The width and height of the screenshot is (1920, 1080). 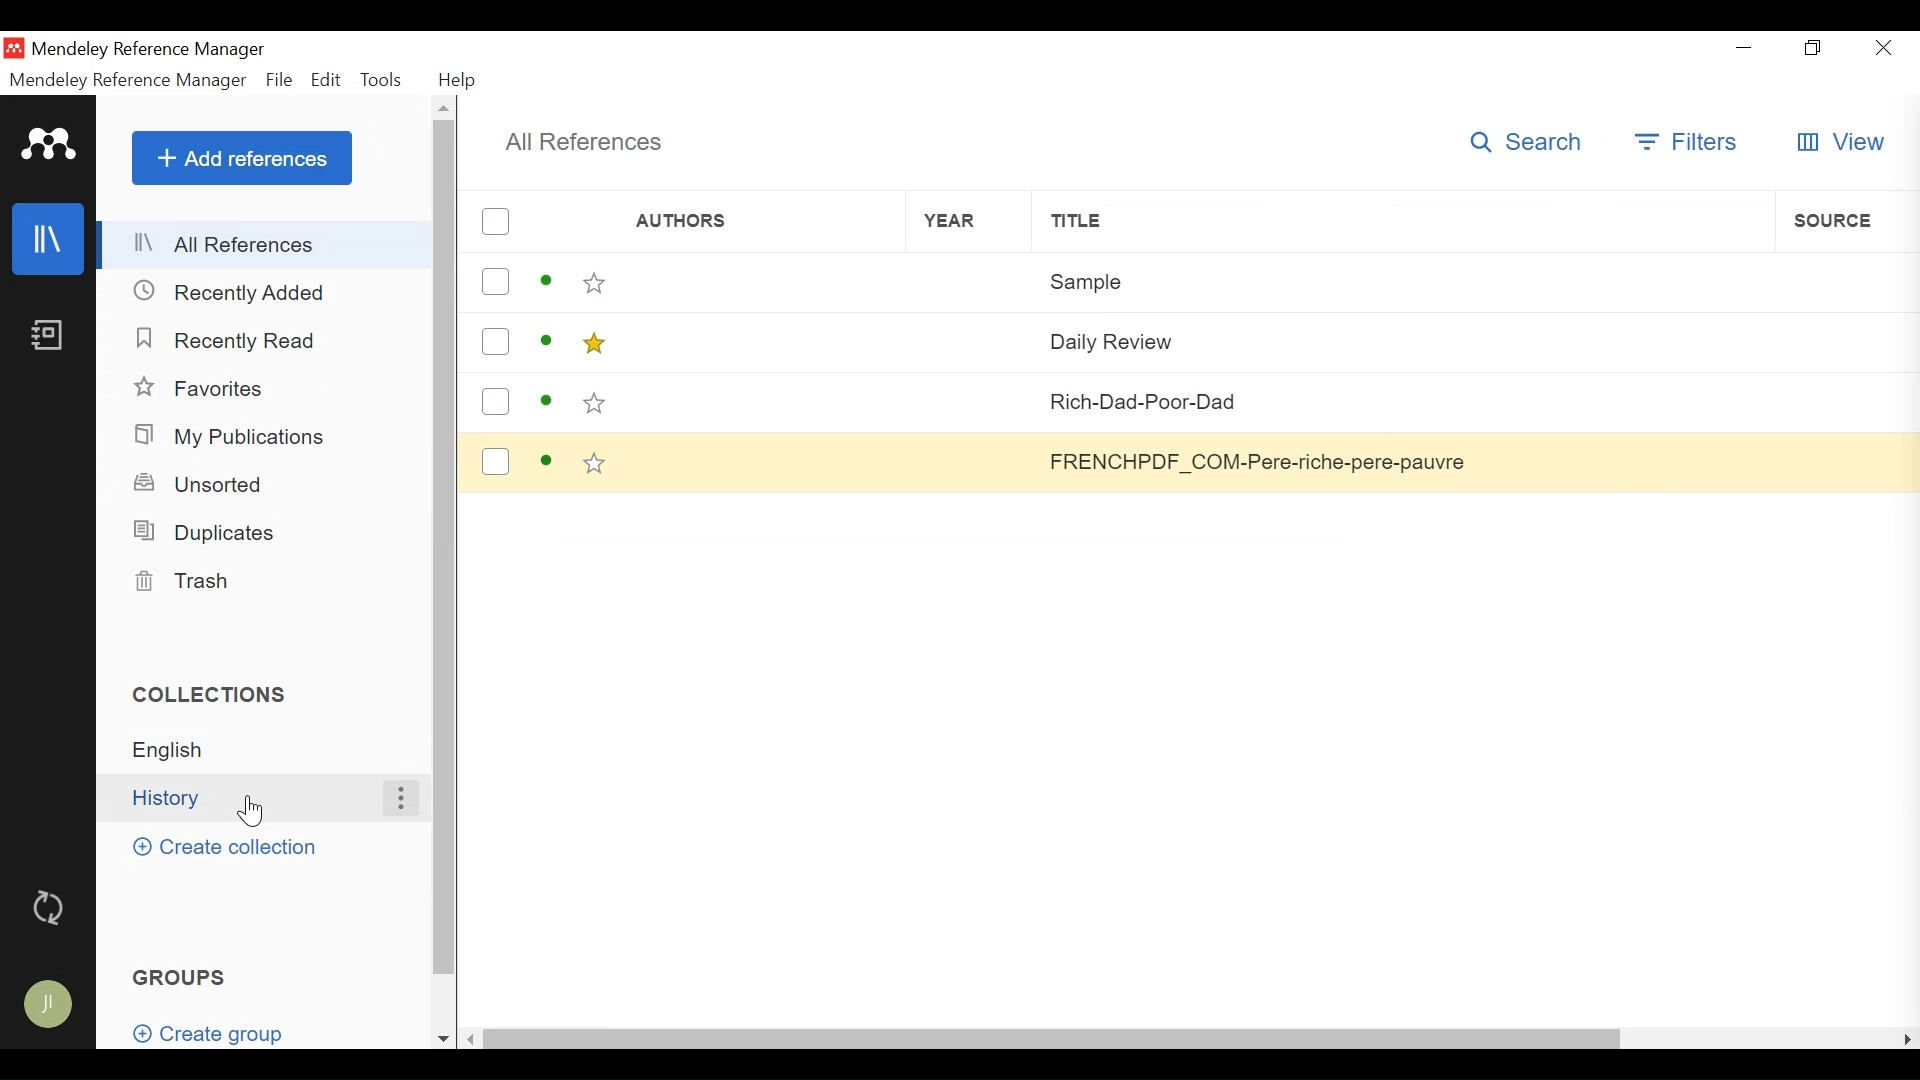 What do you see at coordinates (761, 282) in the screenshot?
I see `Authors` at bounding box center [761, 282].